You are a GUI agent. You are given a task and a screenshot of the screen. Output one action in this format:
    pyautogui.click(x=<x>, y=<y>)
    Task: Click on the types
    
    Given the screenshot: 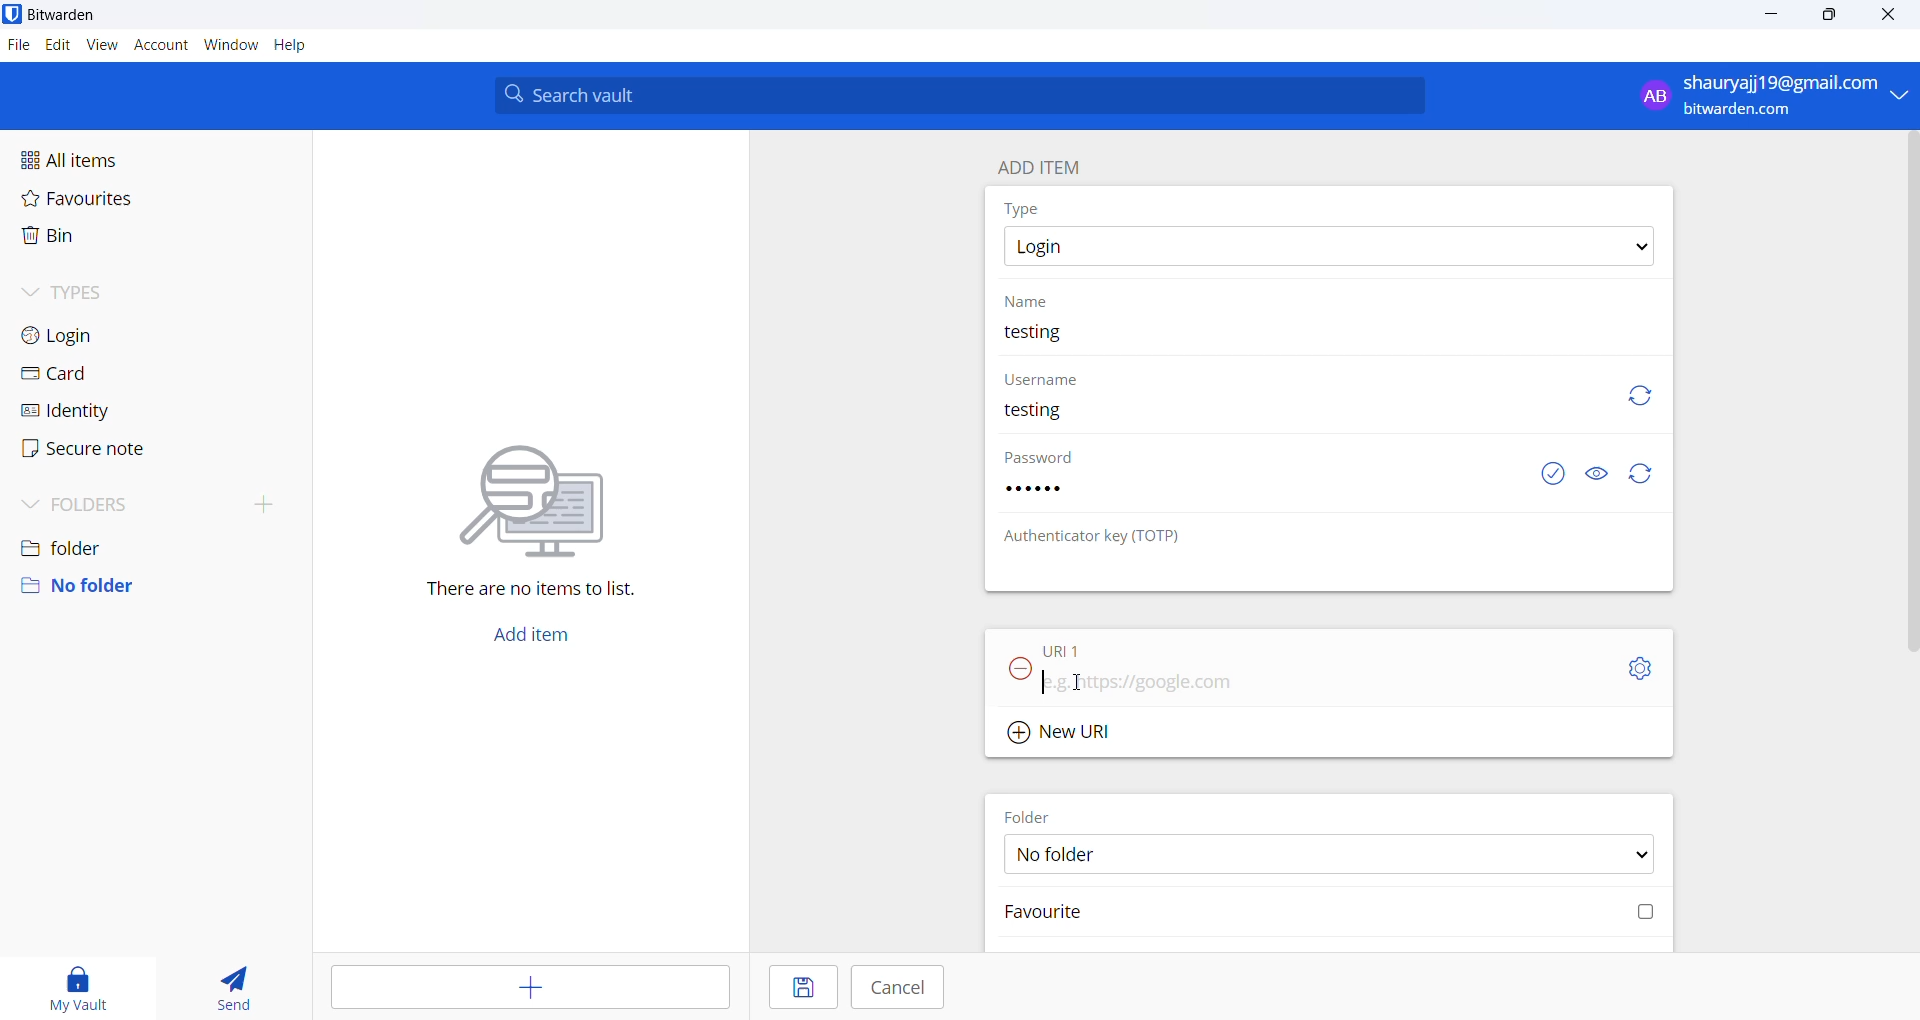 What is the action you would take?
    pyautogui.click(x=111, y=293)
    